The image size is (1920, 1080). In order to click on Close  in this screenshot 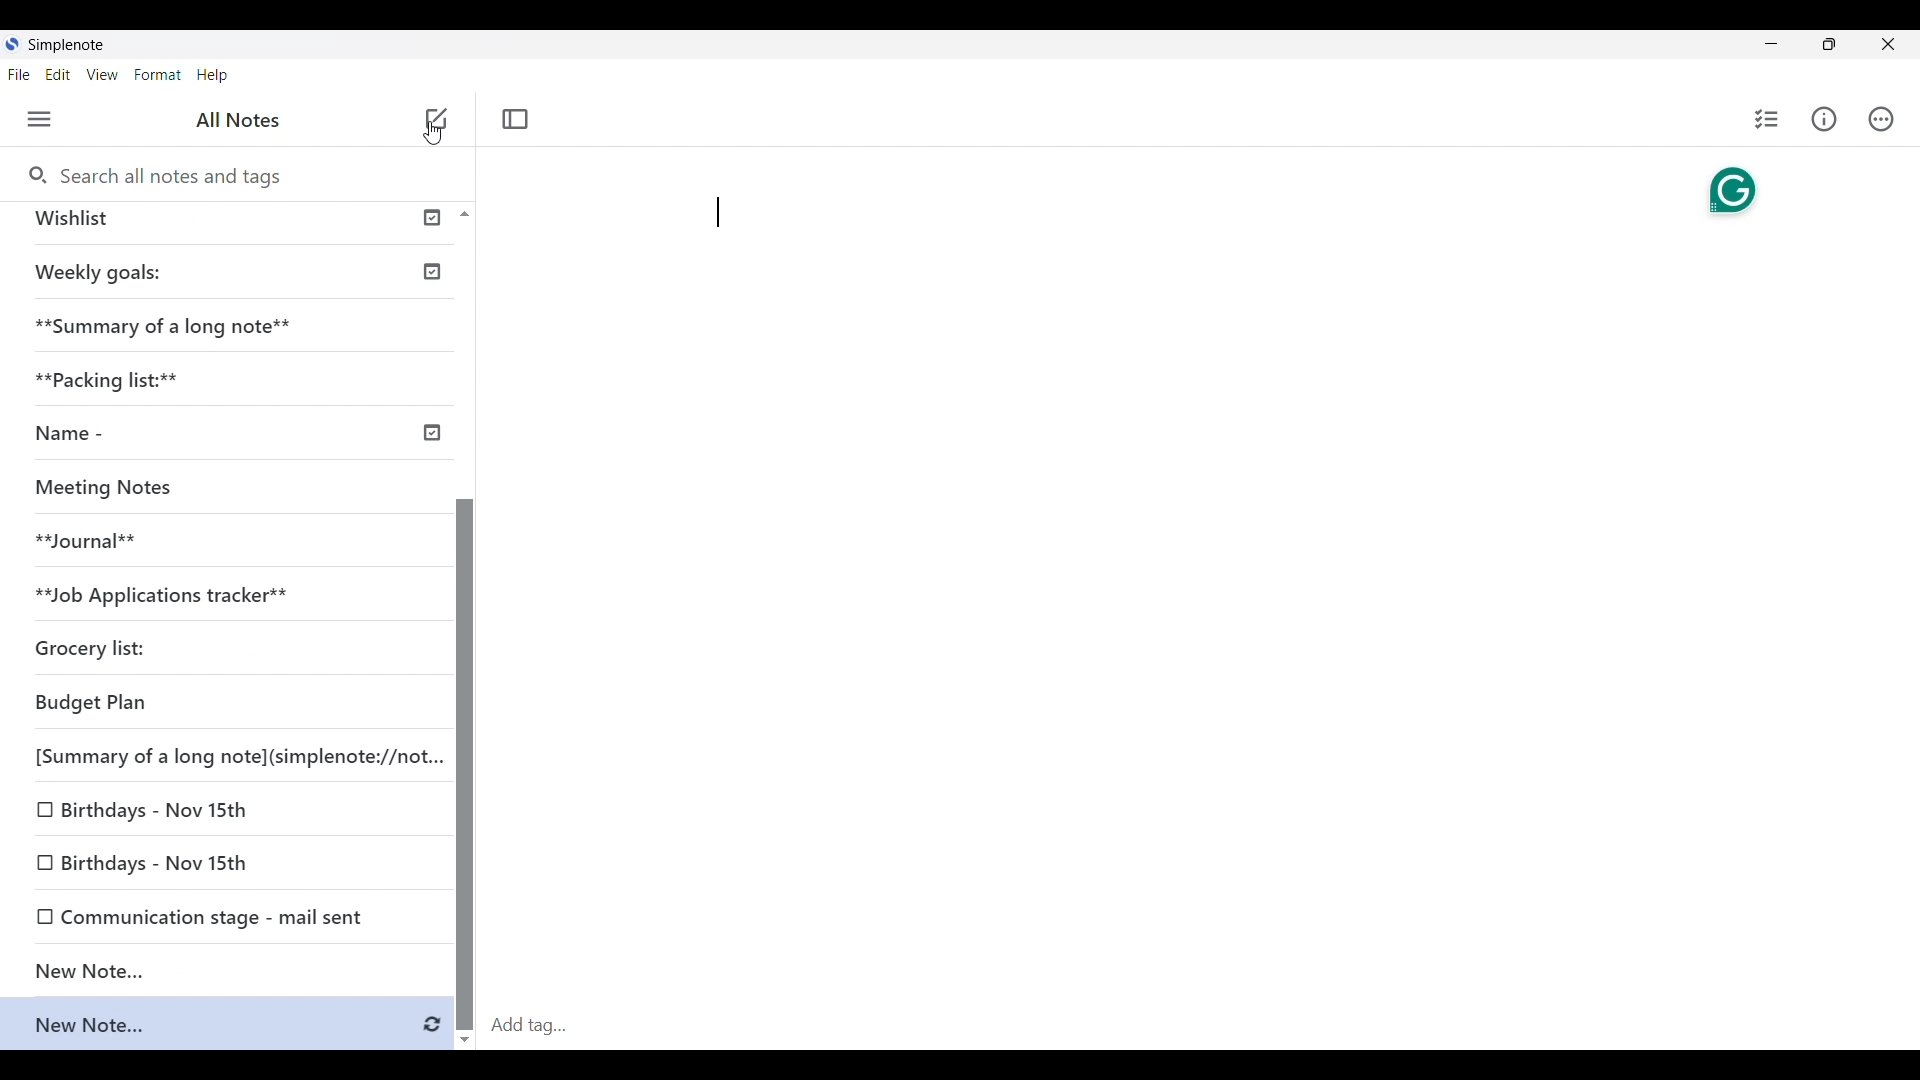, I will do `click(1888, 44)`.